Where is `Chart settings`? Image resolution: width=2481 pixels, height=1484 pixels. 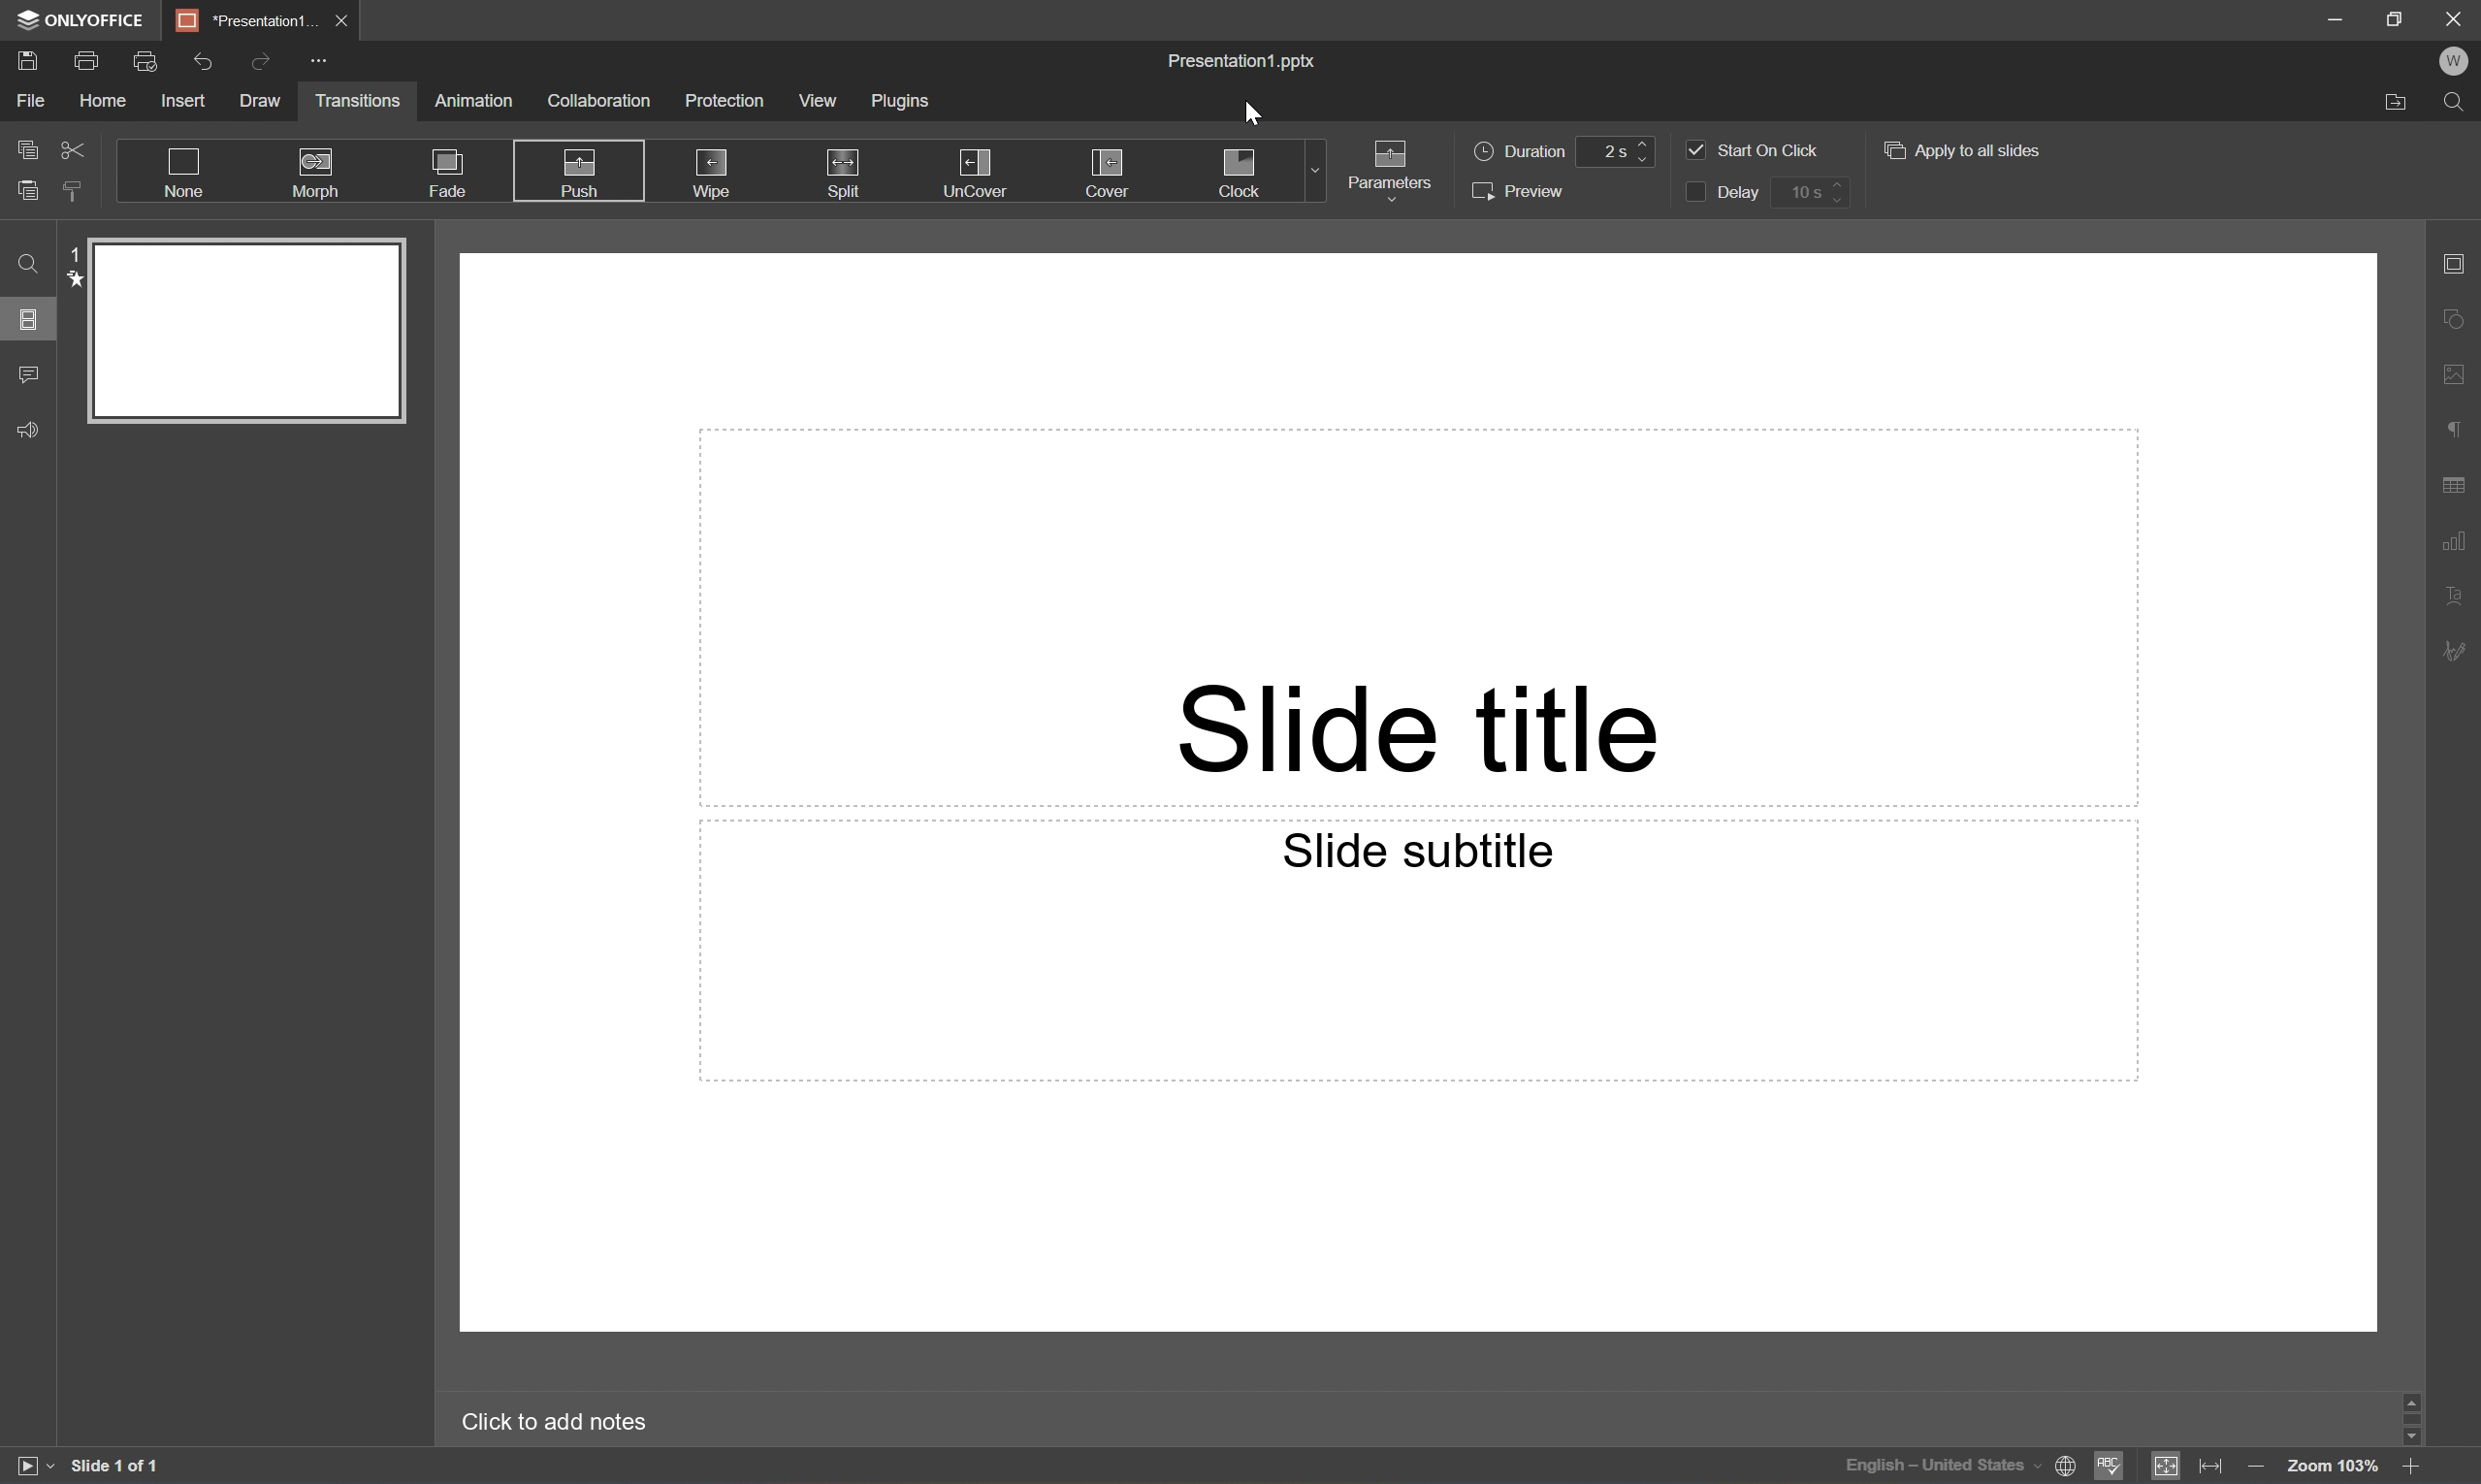
Chart settings is located at coordinates (2458, 548).